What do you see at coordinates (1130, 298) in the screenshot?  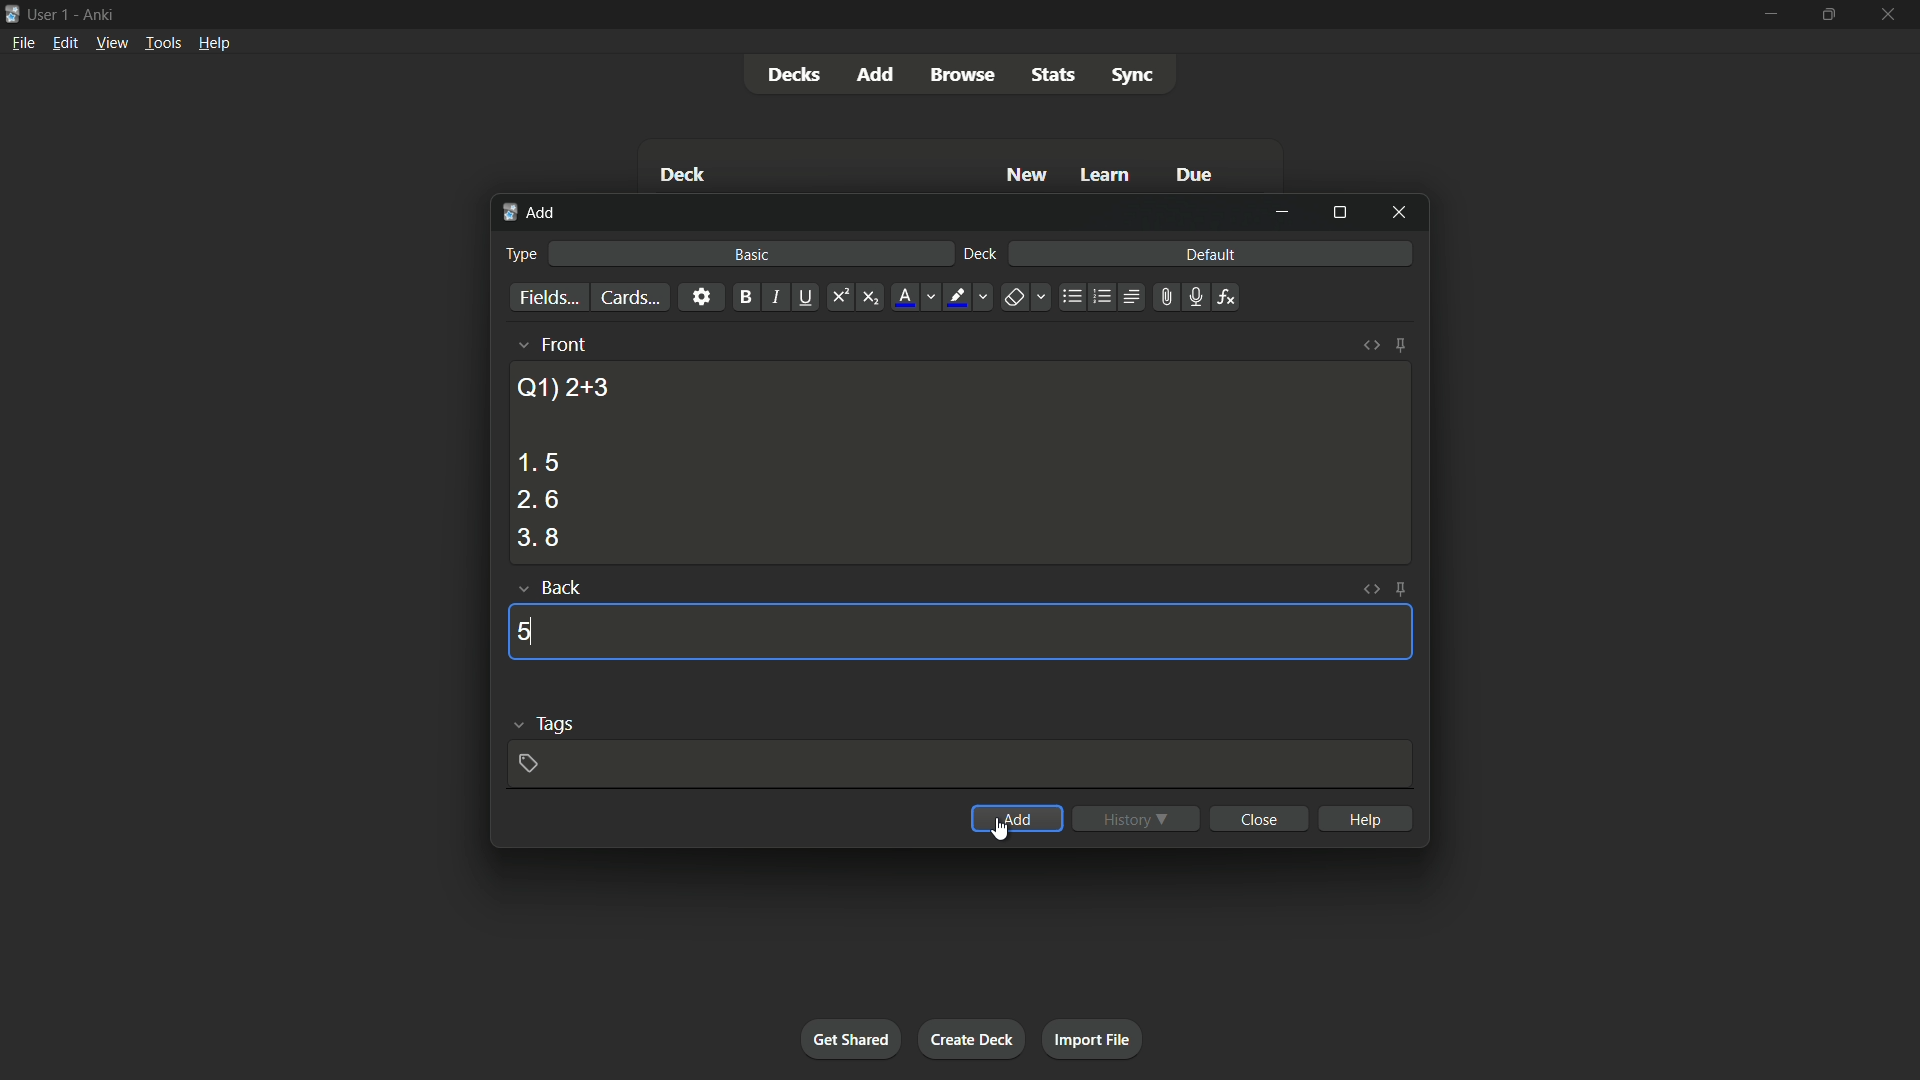 I see `alignment` at bounding box center [1130, 298].